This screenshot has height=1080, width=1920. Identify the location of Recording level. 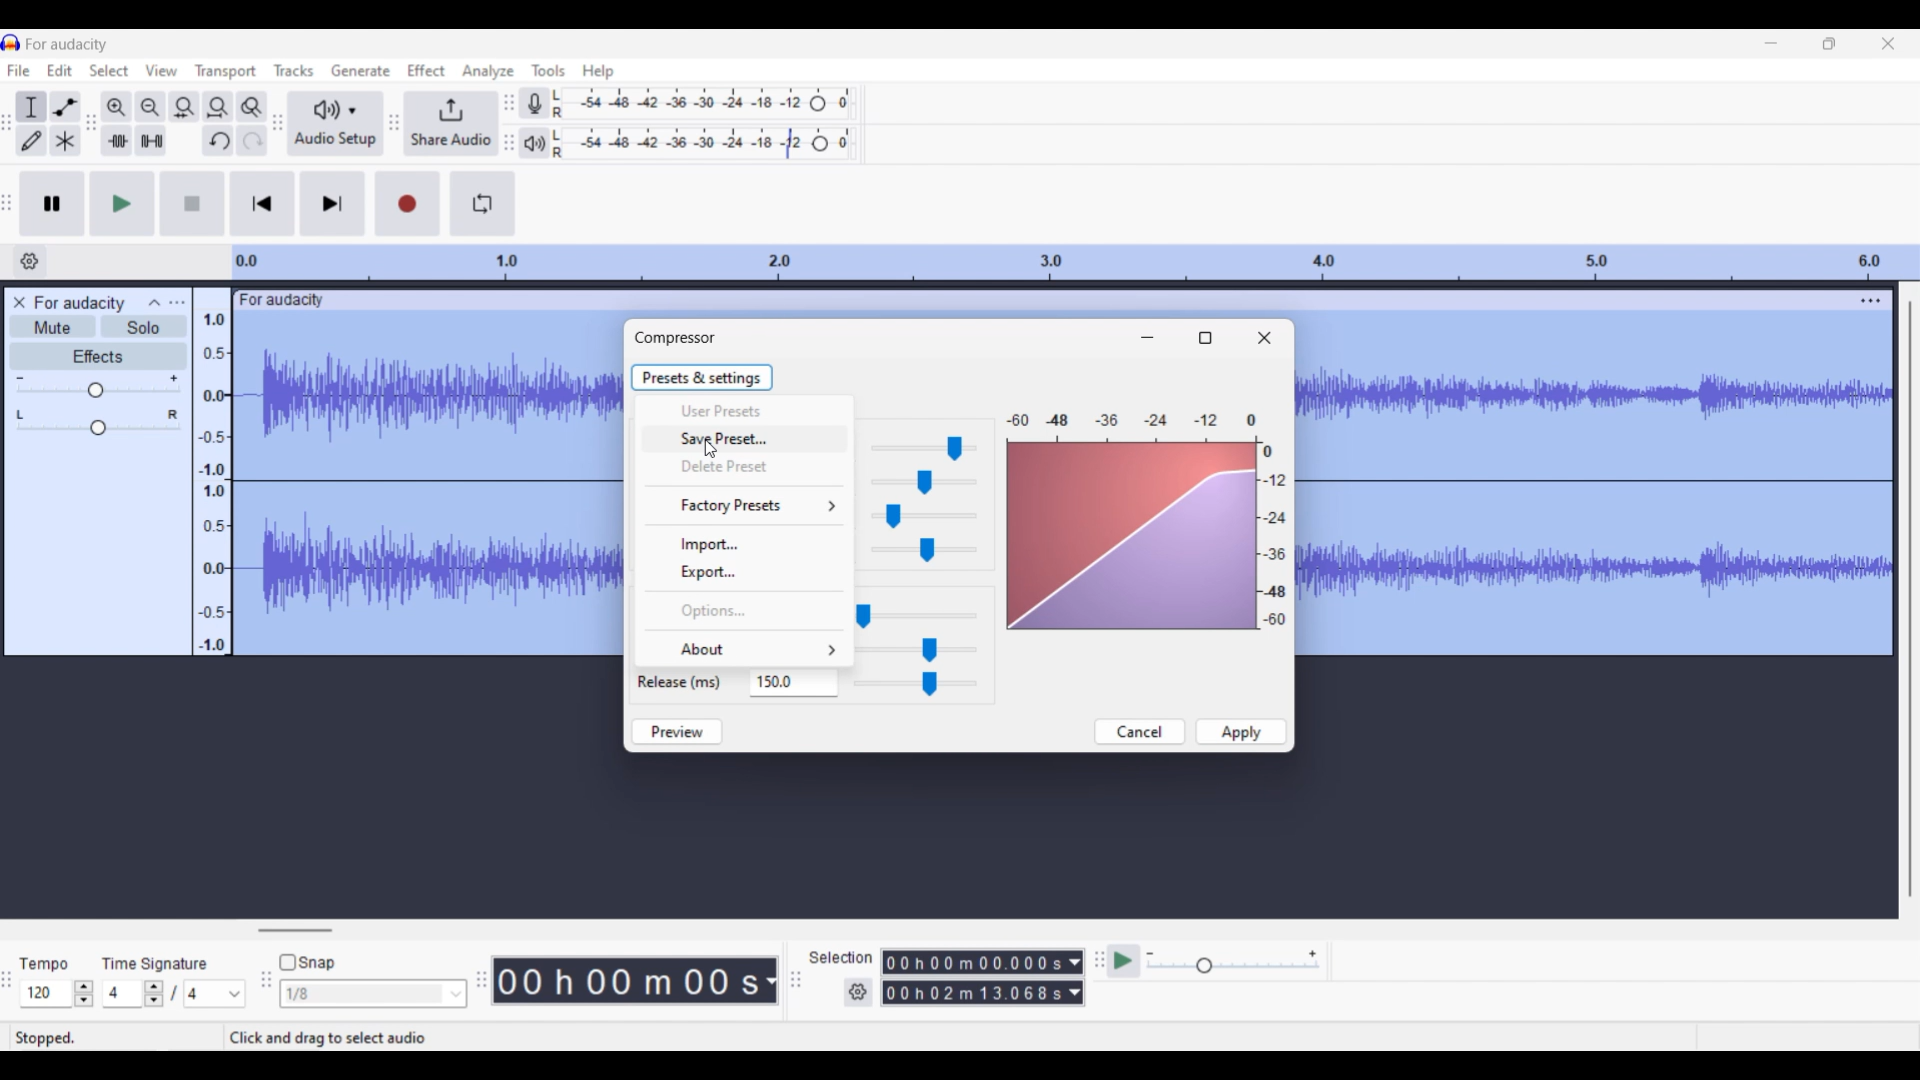
(705, 103).